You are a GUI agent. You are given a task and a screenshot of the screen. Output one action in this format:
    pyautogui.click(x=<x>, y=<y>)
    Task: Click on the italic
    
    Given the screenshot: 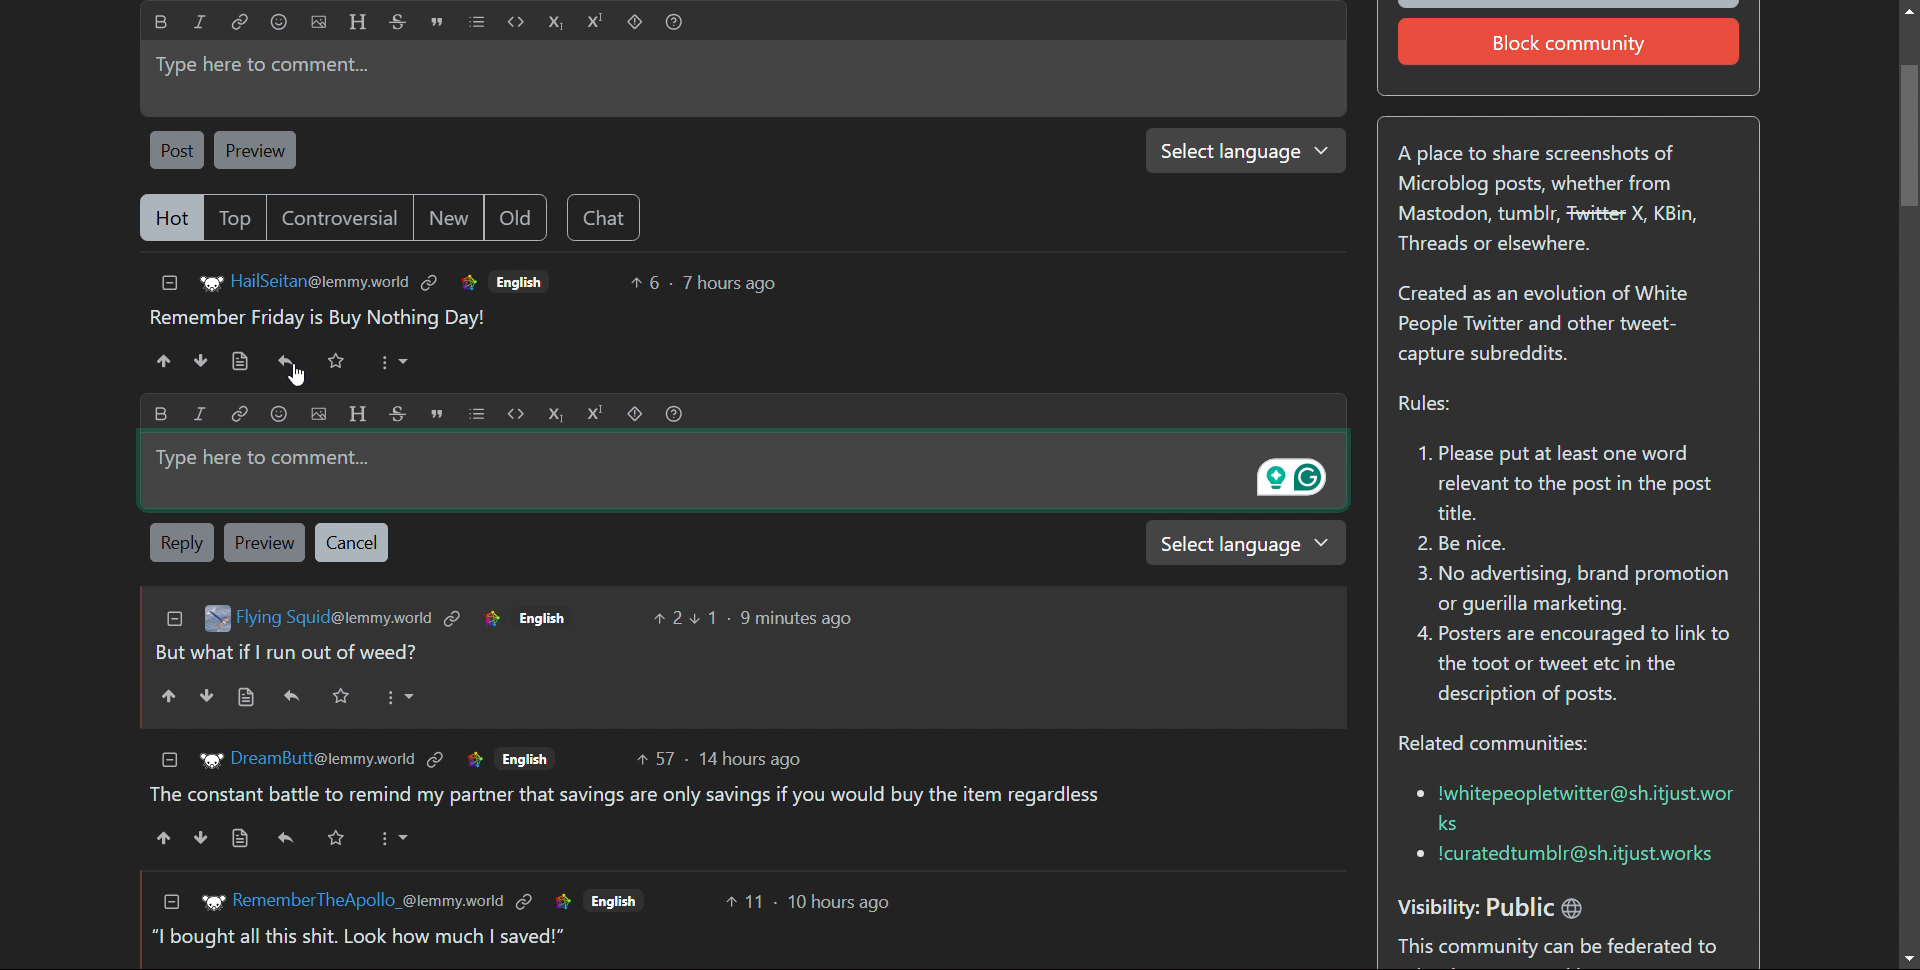 What is the action you would take?
    pyautogui.click(x=201, y=21)
    